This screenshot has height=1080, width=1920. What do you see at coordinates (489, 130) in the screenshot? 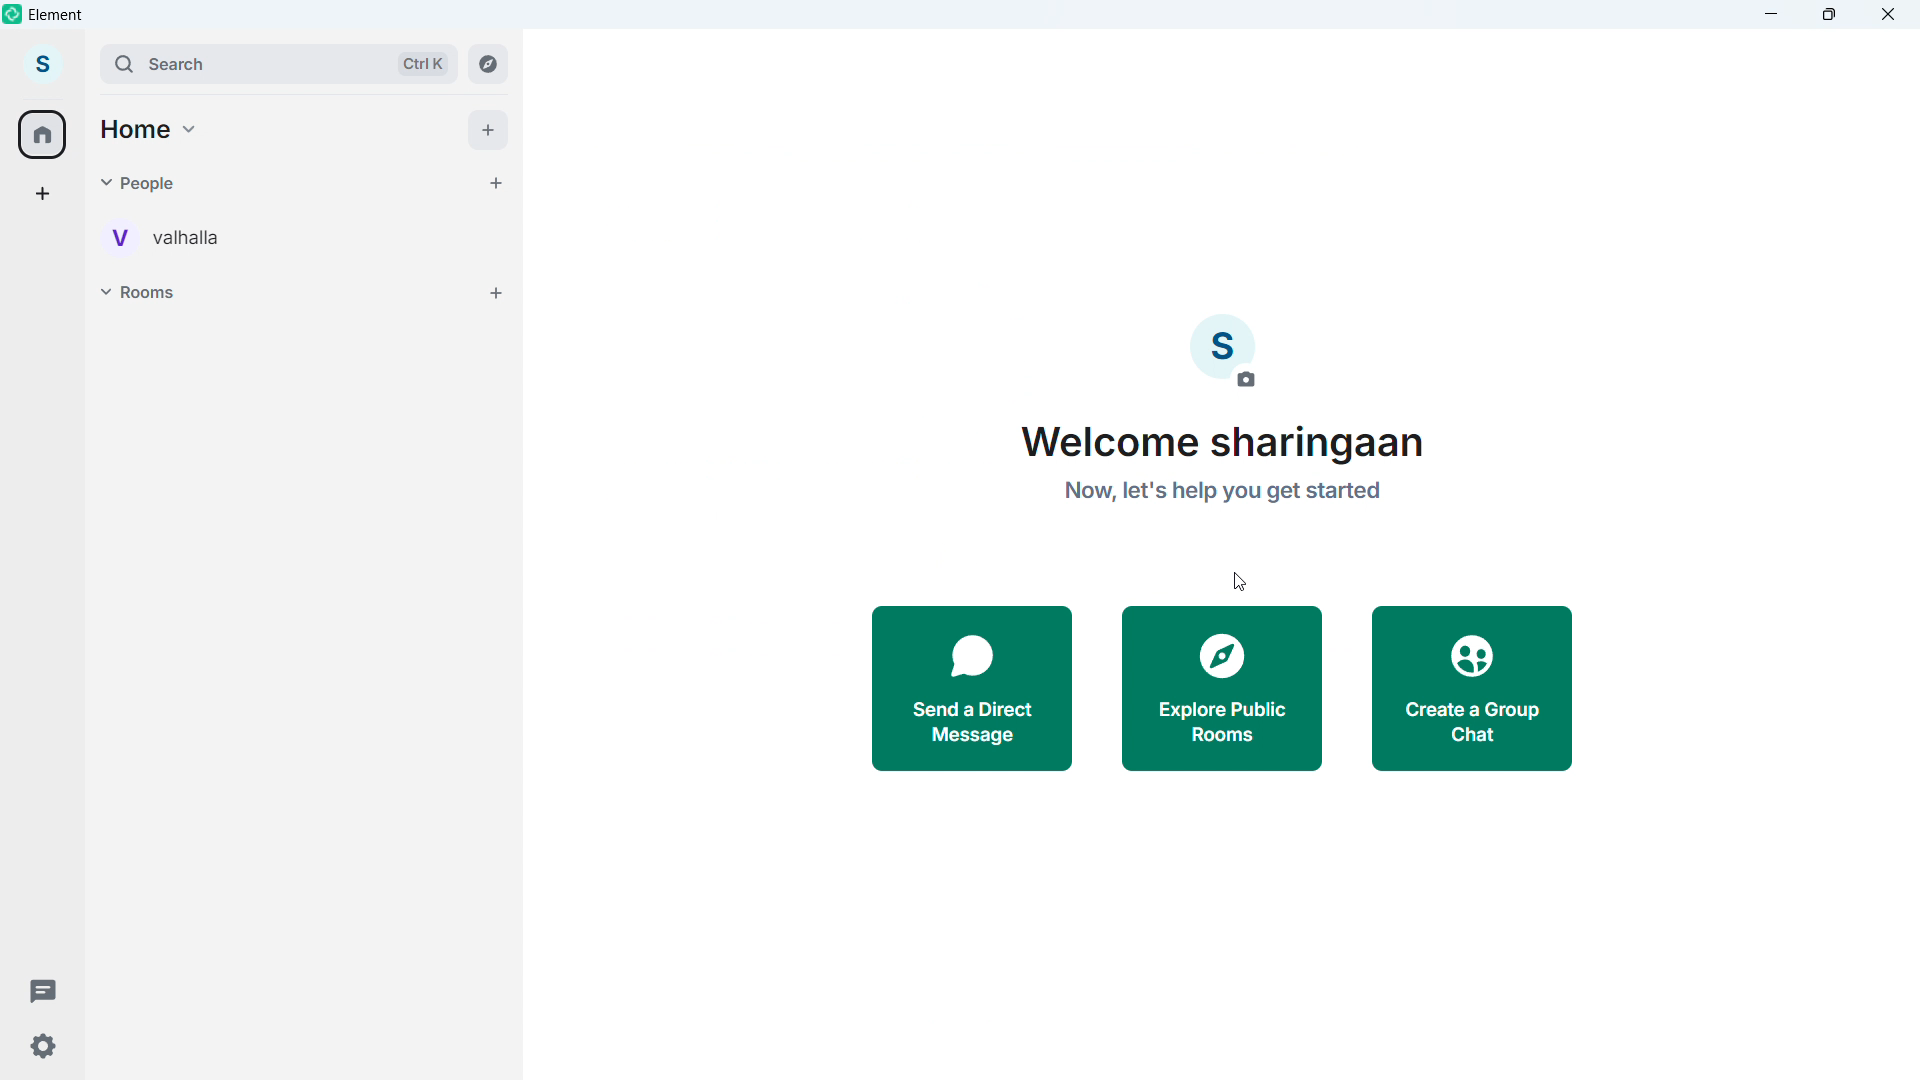
I see `add ` at bounding box center [489, 130].